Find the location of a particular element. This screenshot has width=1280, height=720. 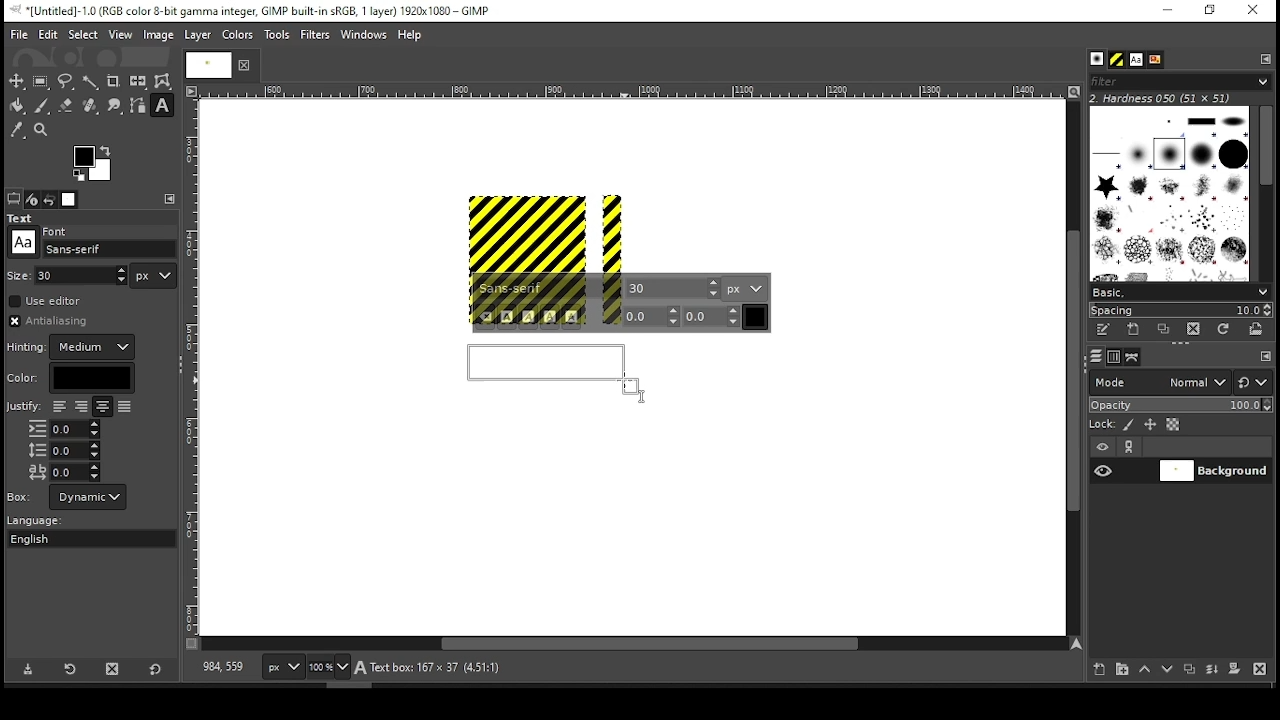

 is located at coordinates (23, 242).